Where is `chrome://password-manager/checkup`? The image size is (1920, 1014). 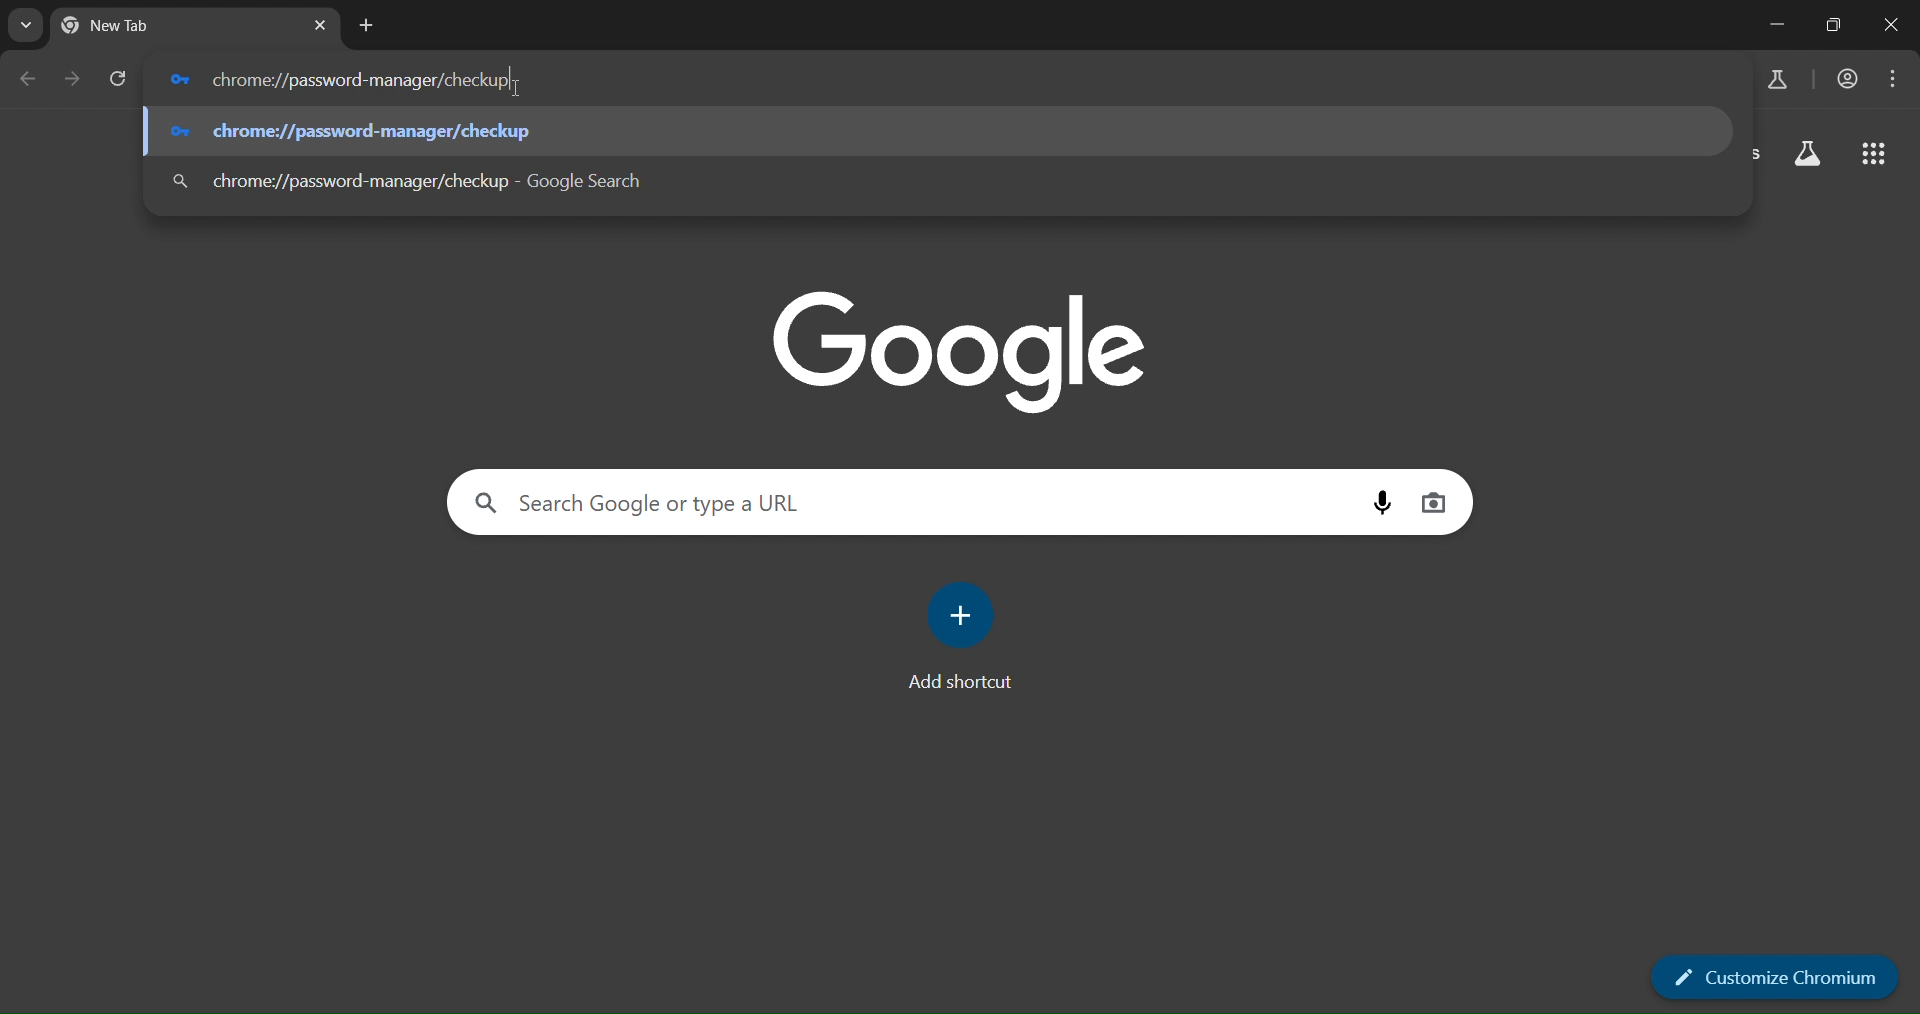 chrome://password-manager/checkup is located at coordinates (350, 131).